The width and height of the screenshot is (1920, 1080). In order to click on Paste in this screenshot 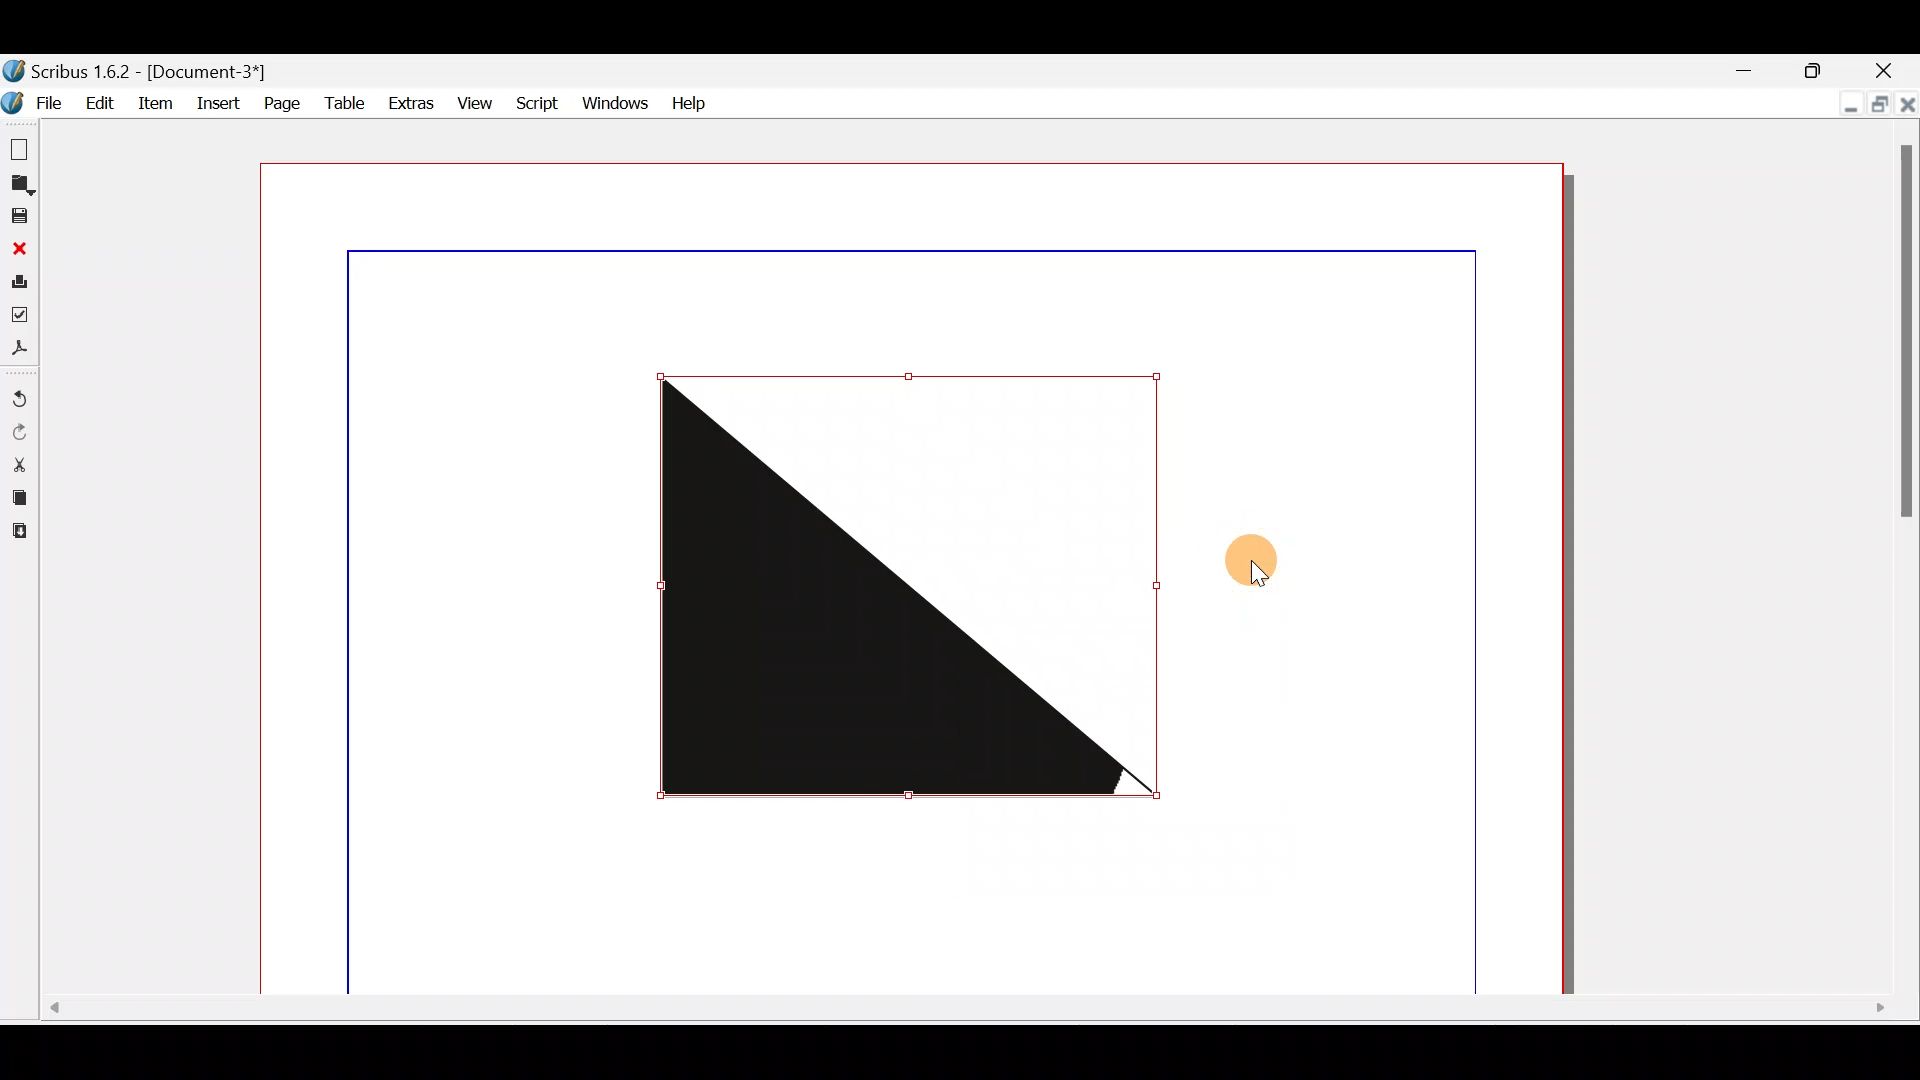, I will do `click(25, 532)`.